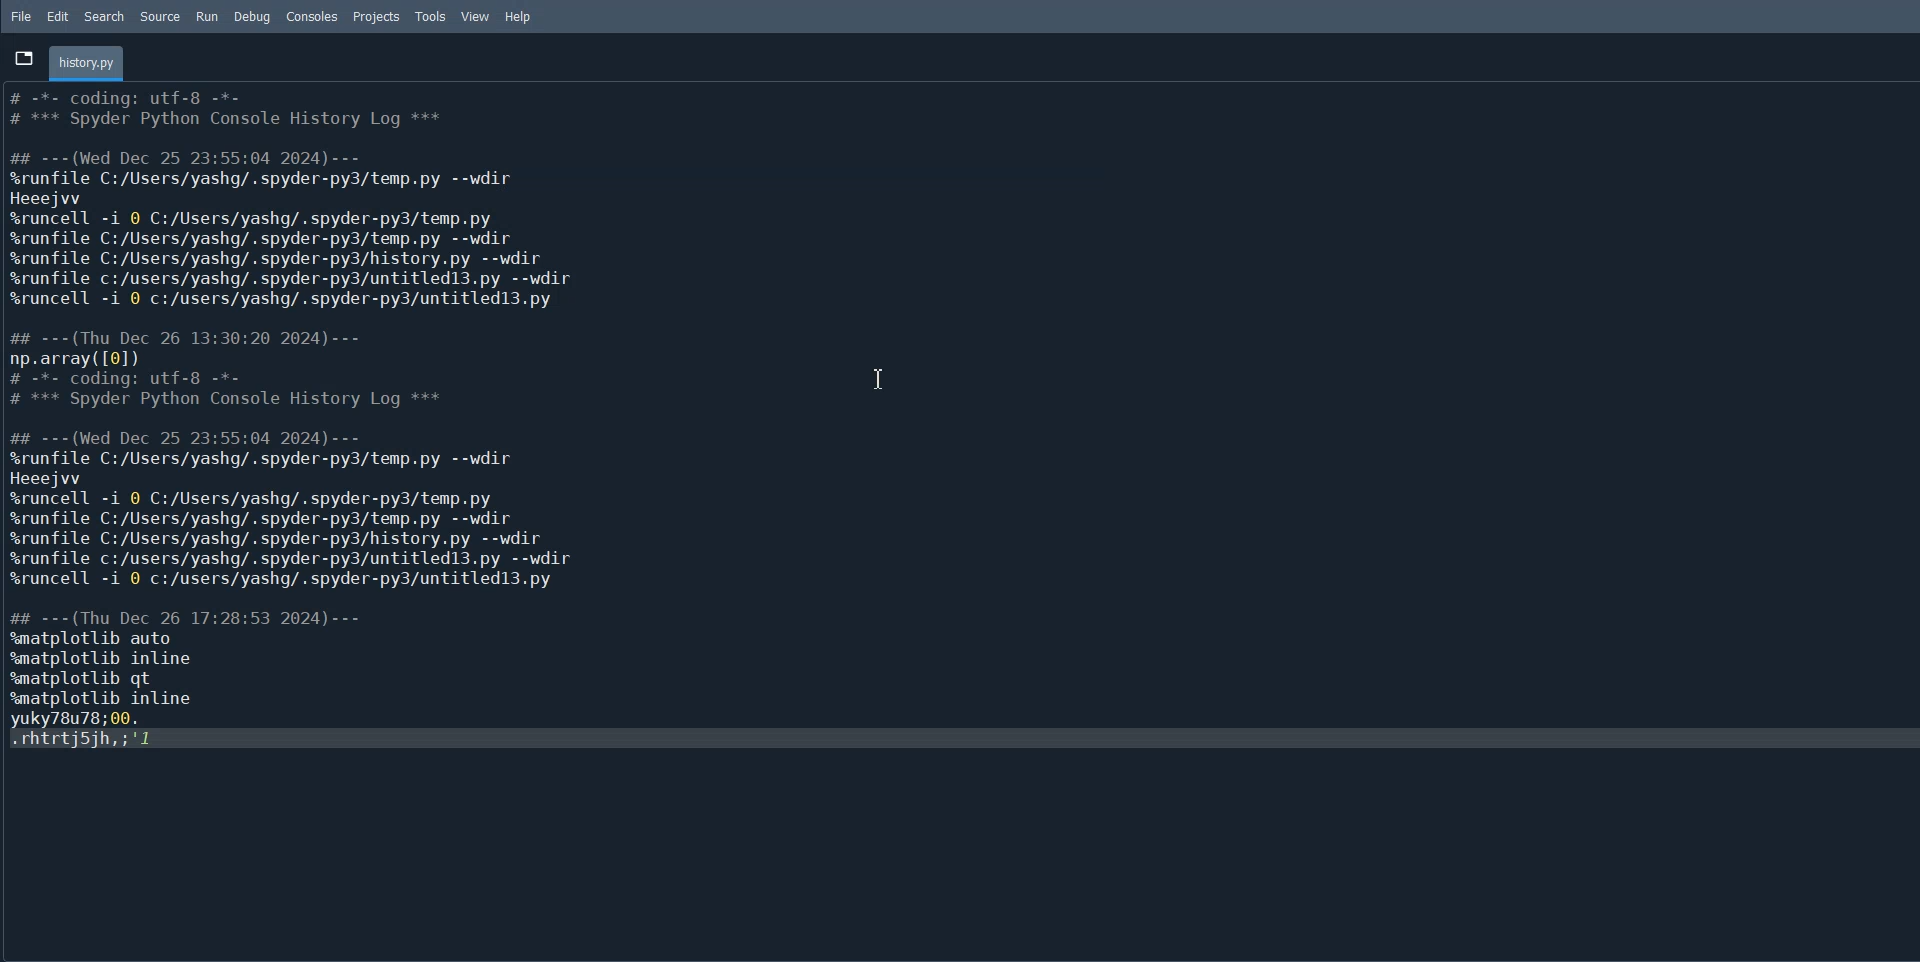  Describe the element at coordinates (86, 65) in the screenshot. I see `Folder` at that location.